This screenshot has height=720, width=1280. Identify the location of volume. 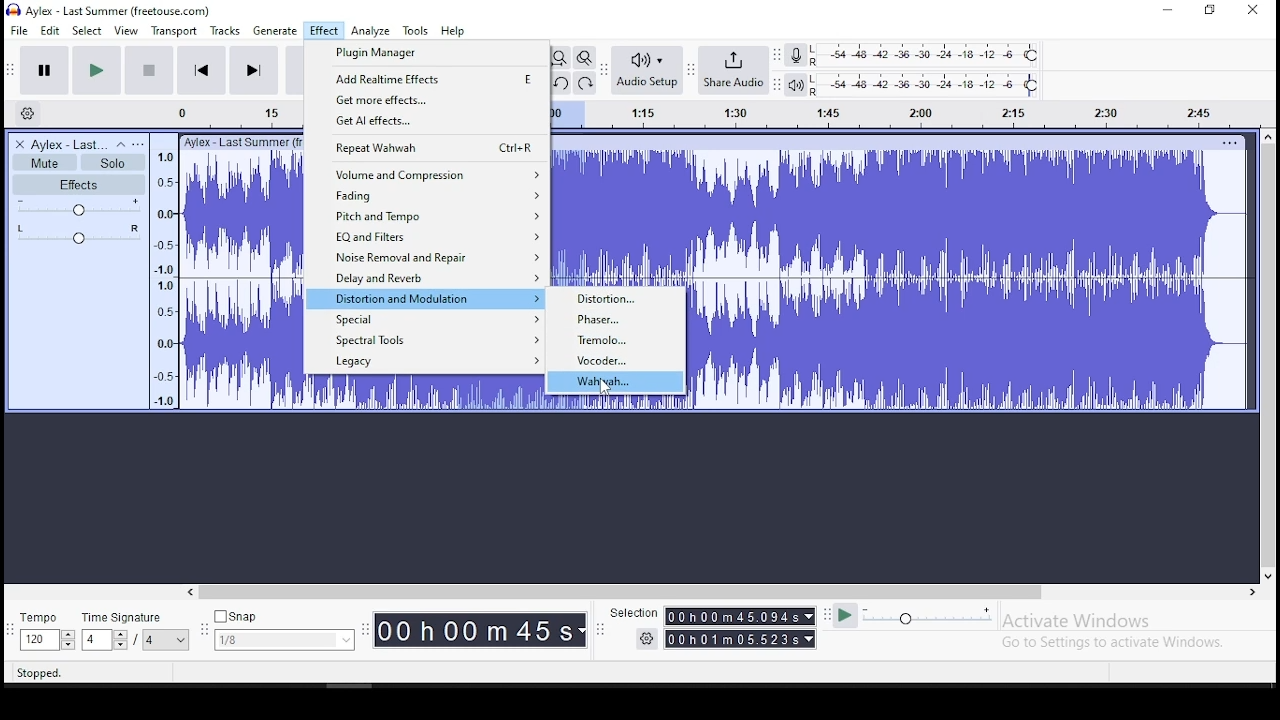
(78, 206).